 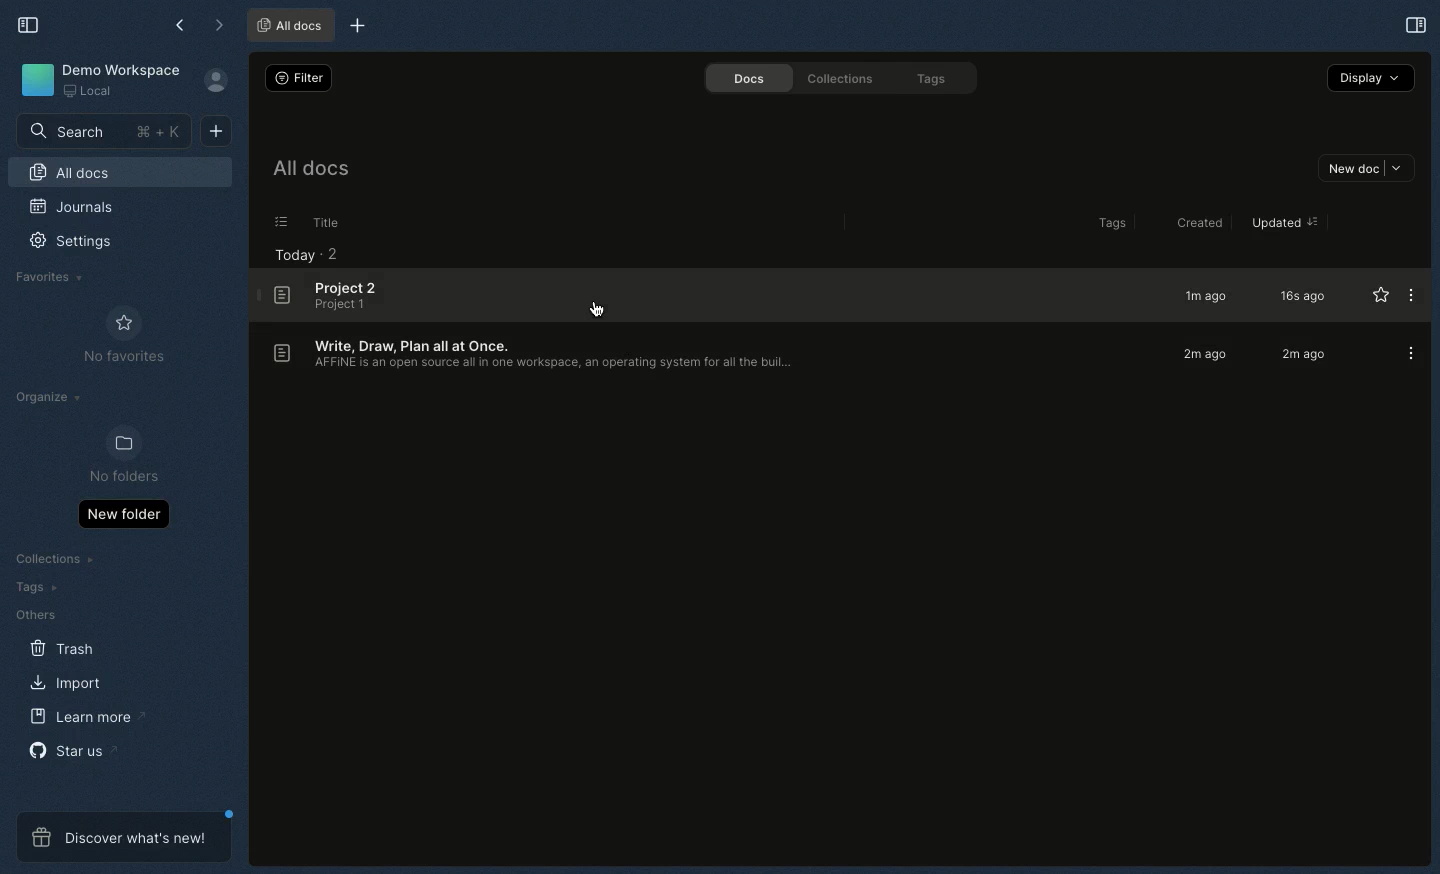 What do you see at coordinates (935, 79) in the screenshot?
I see `Tags` at bounding box center [935, 79].